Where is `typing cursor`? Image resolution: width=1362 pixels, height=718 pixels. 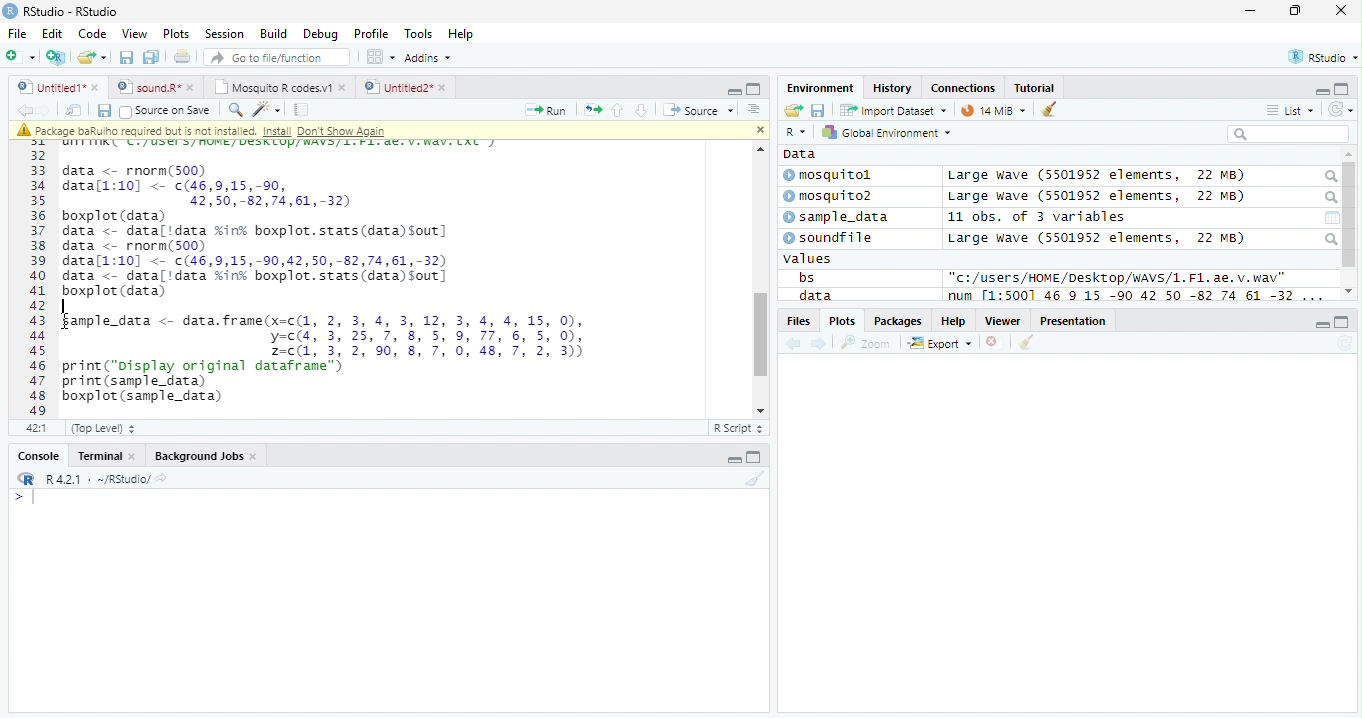
typing cursor is located at coordinates (24, 498).